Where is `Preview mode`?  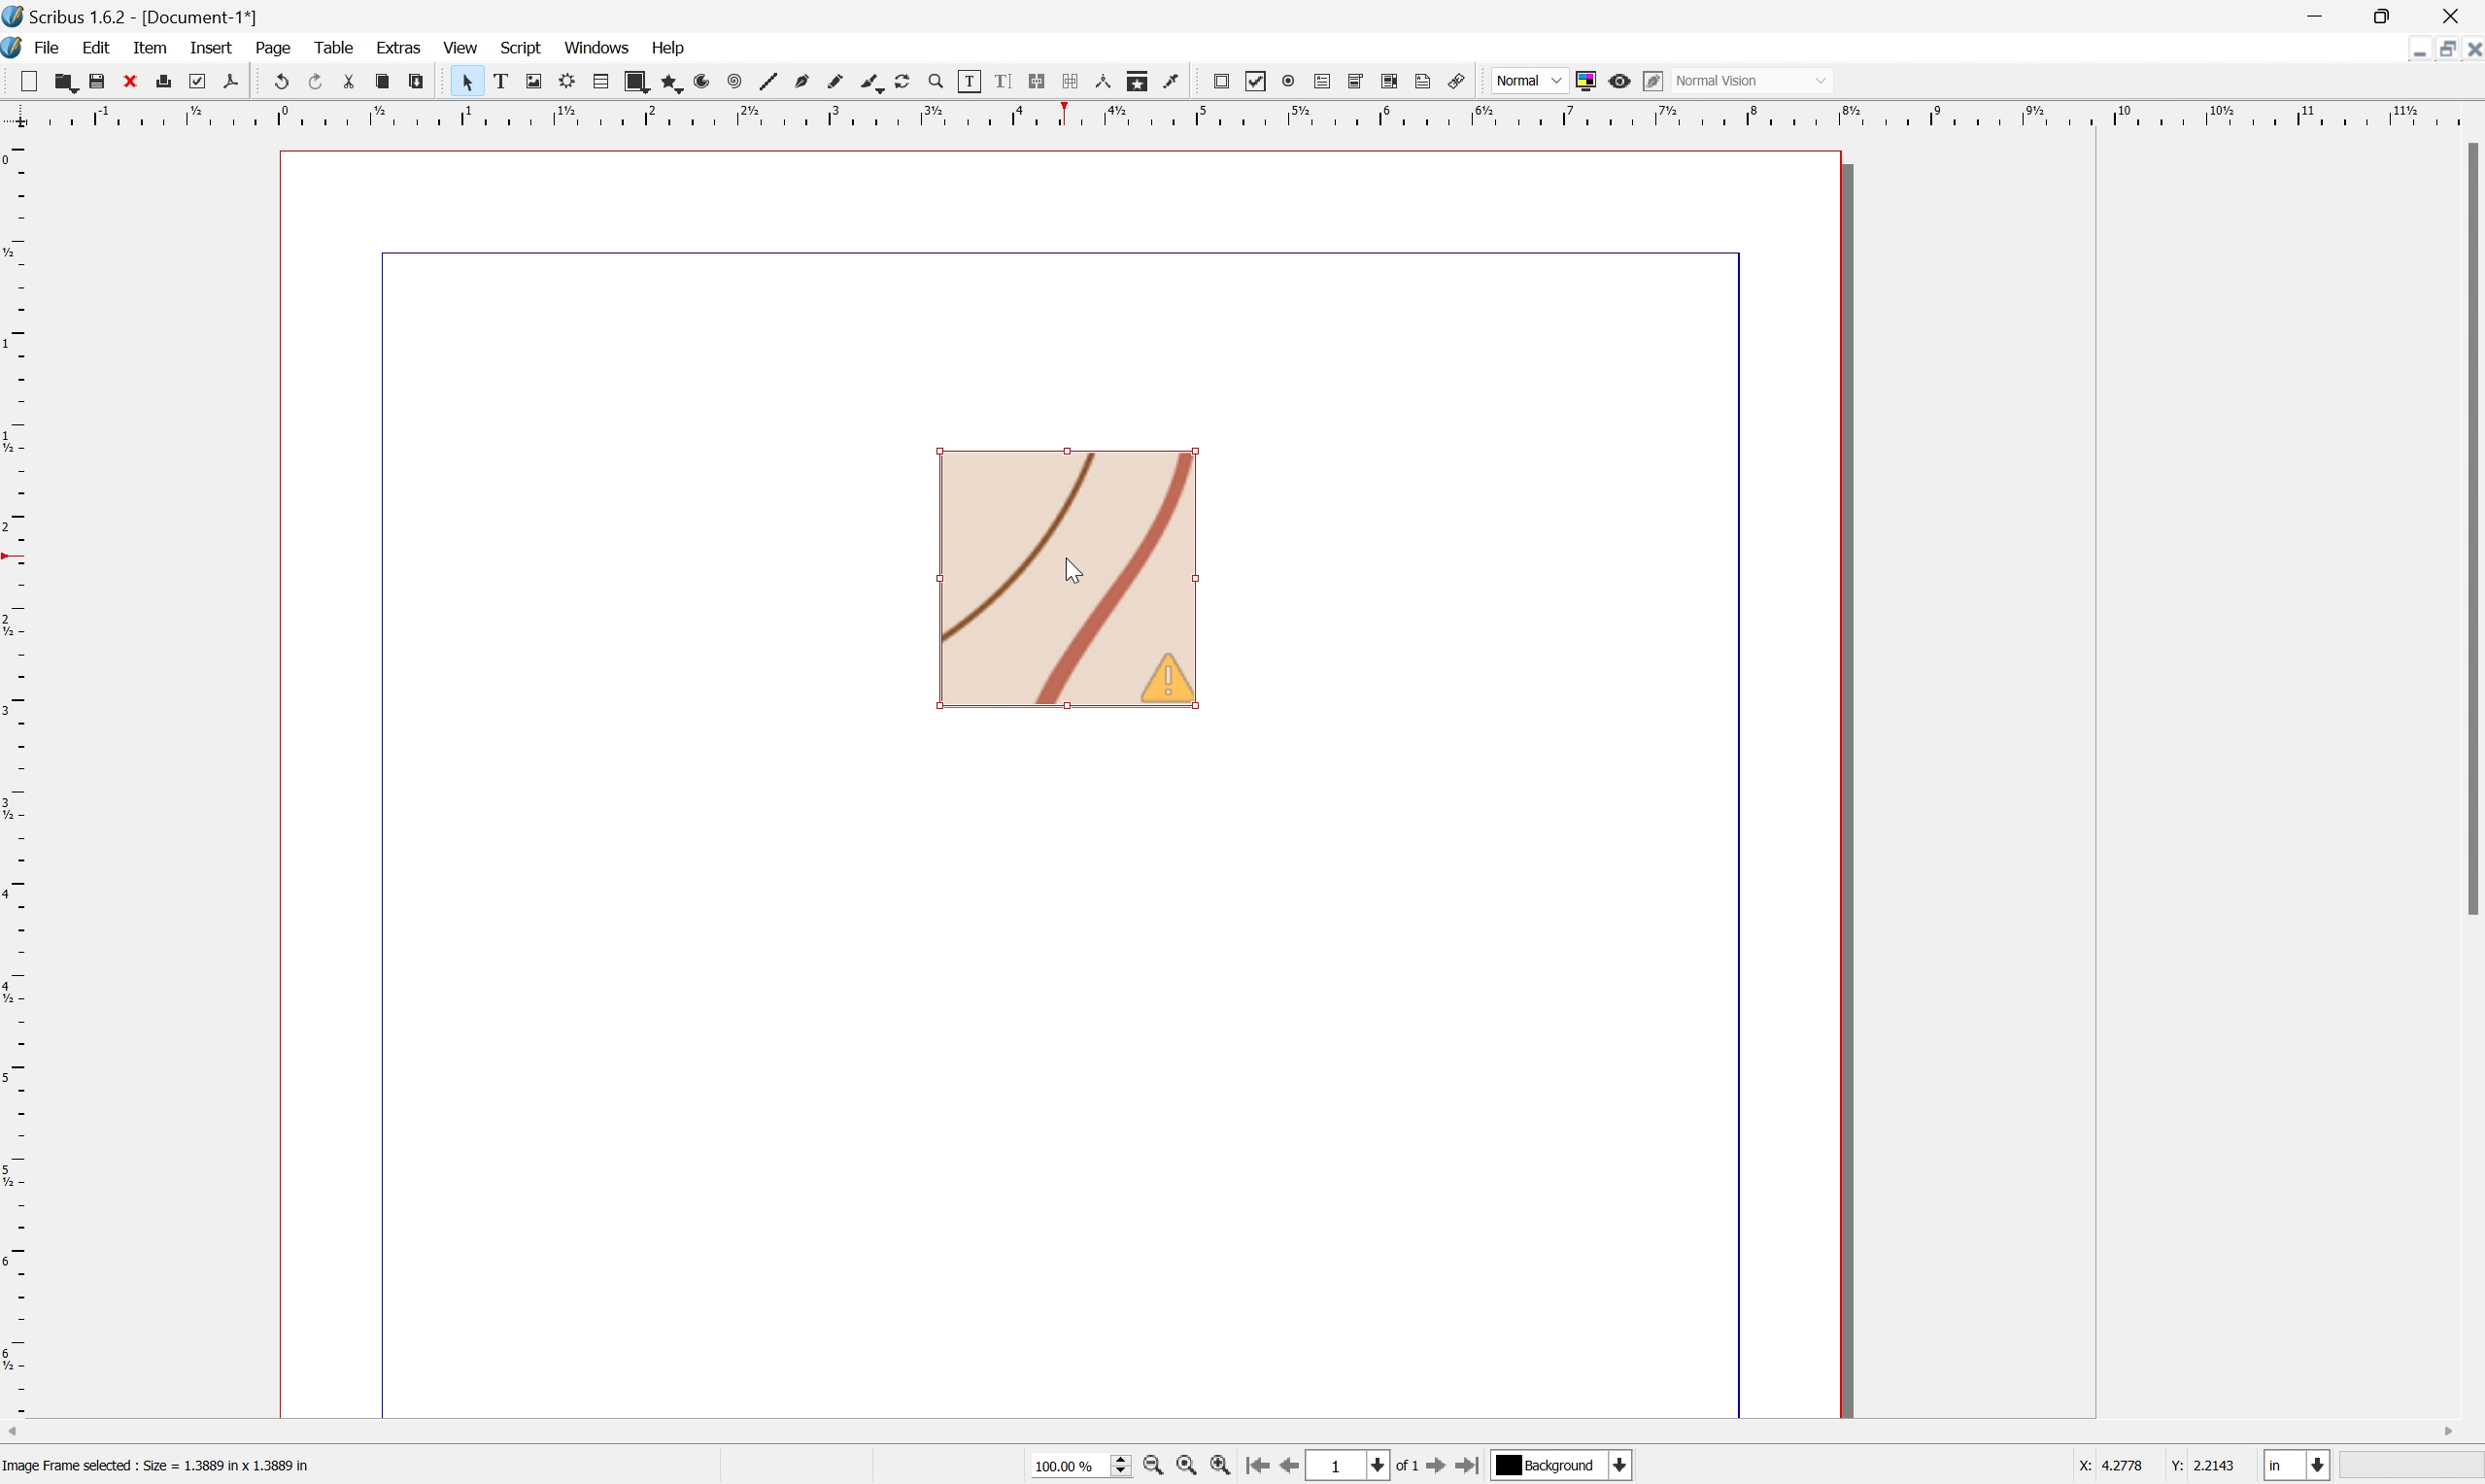
Preview mode is located at coordinates (1620, 81).